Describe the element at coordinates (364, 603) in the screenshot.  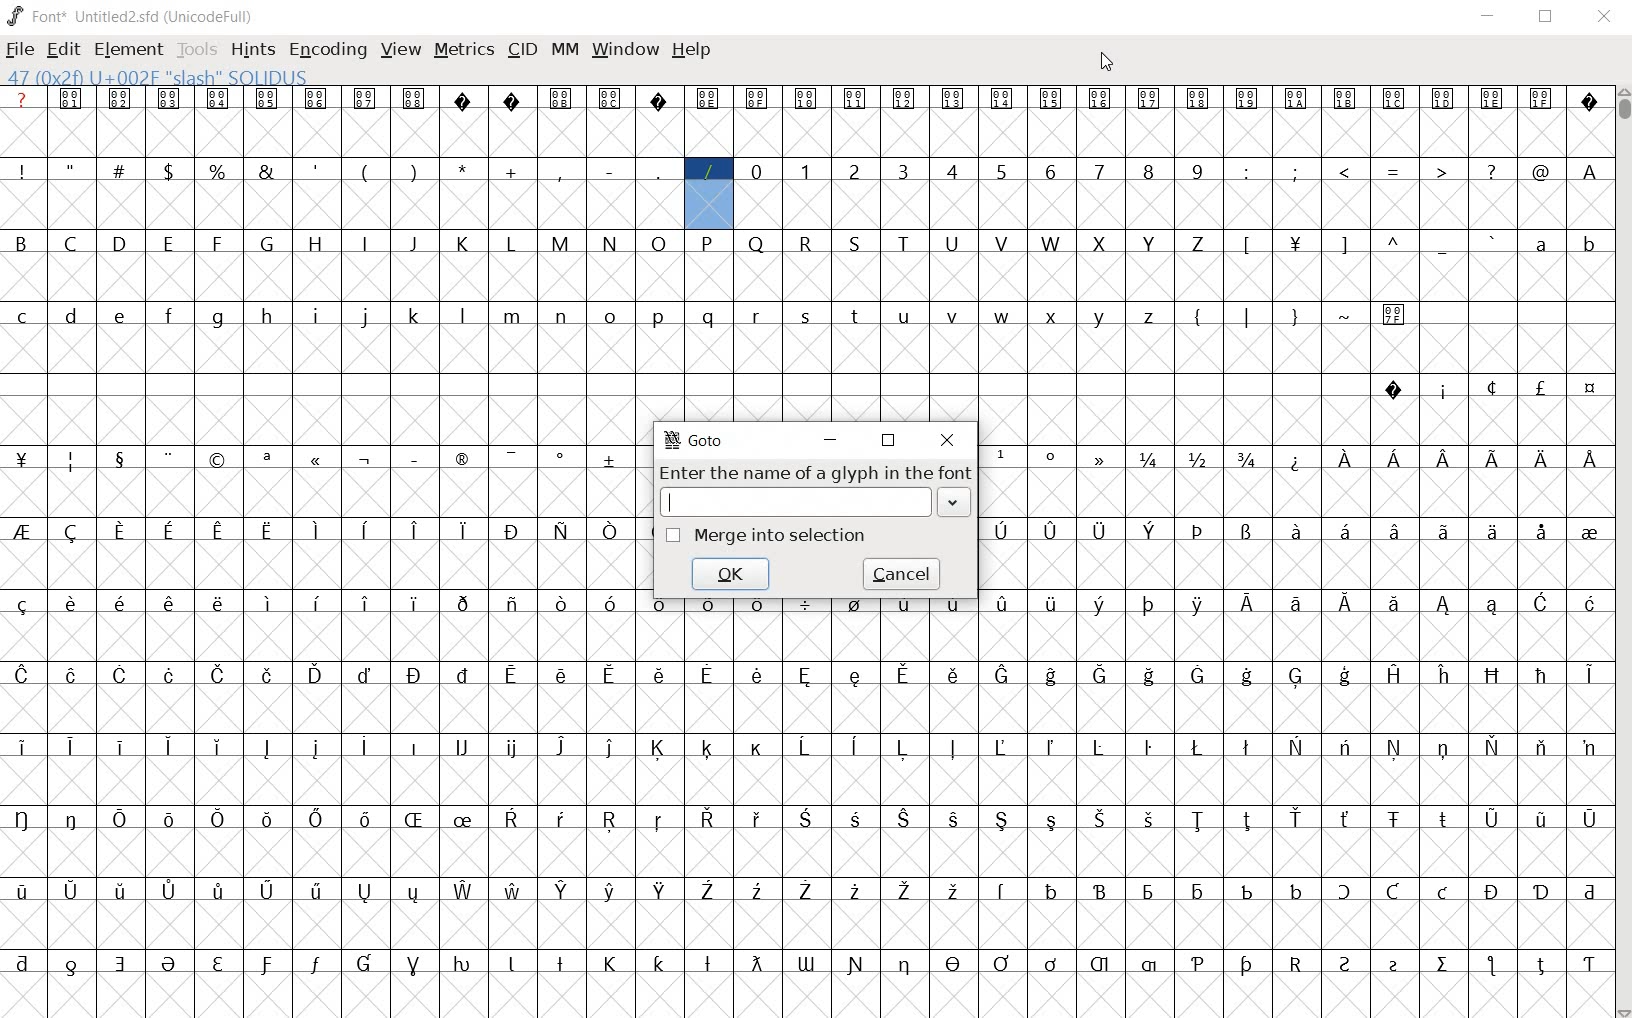
I see `glyph` at that location.